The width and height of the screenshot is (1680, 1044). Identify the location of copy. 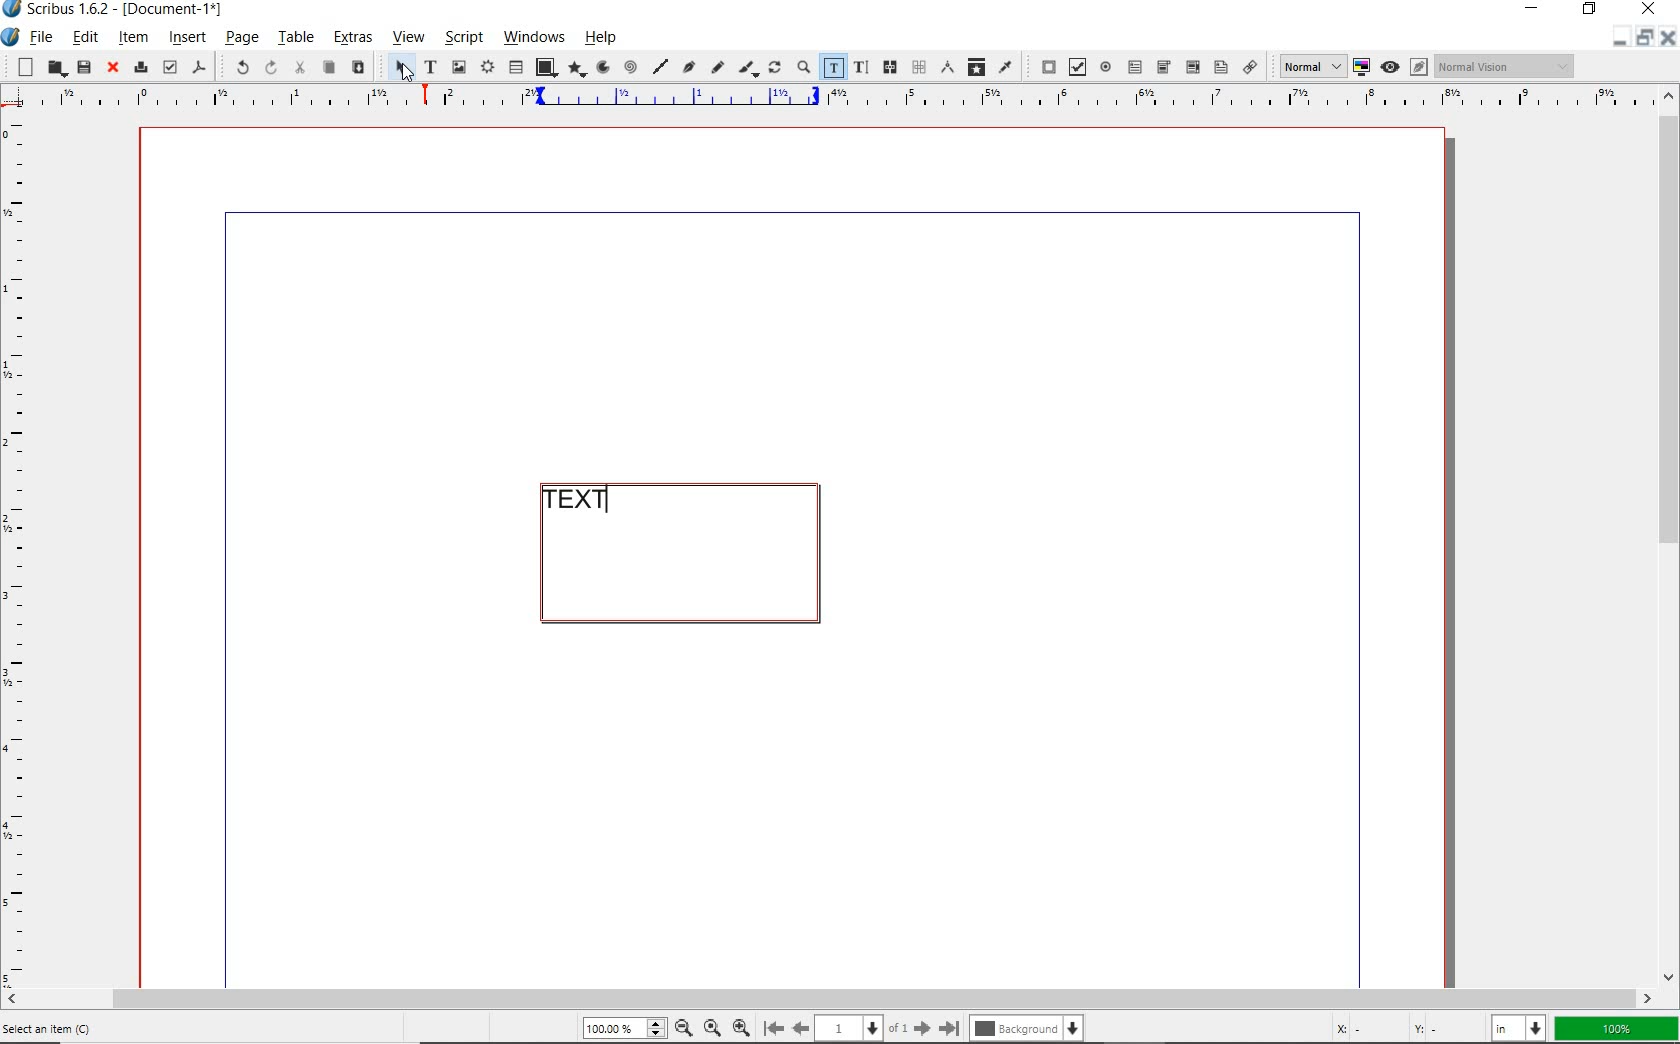
(329, 69).